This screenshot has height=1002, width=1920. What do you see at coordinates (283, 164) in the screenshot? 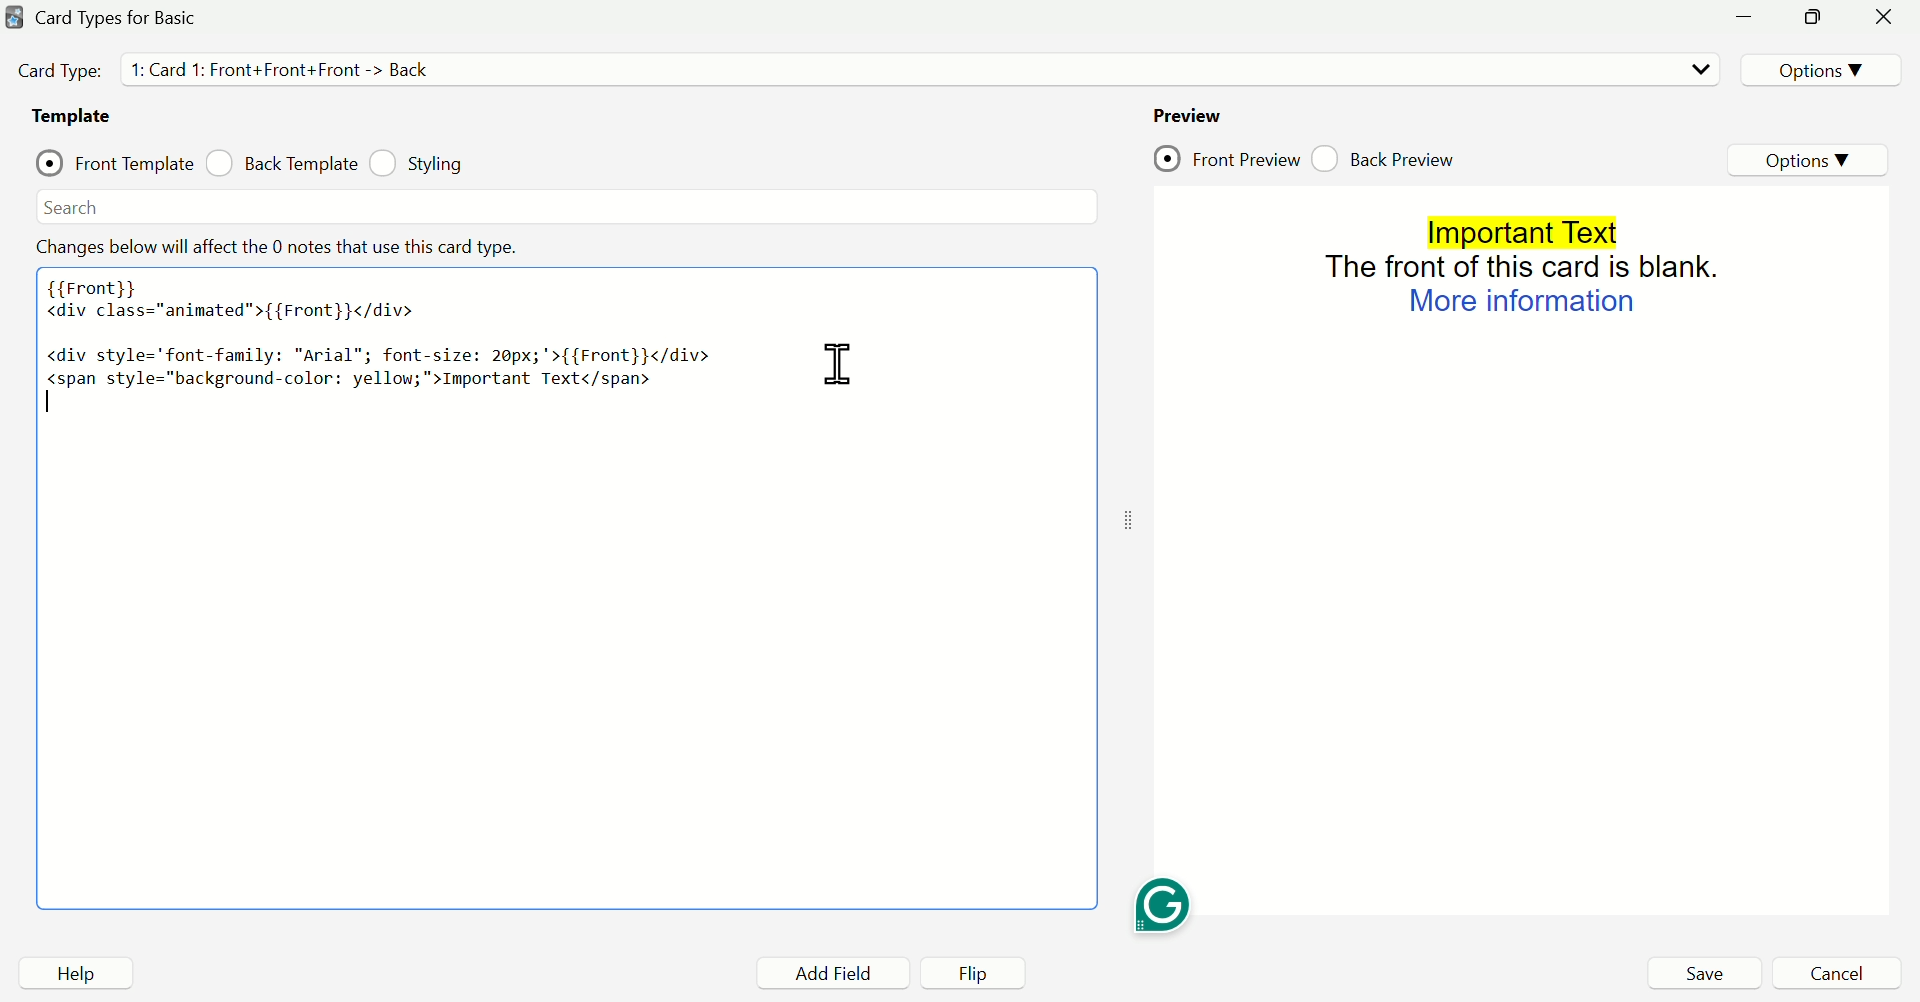
I see `check Back Template` at bounding box center [283, 164].